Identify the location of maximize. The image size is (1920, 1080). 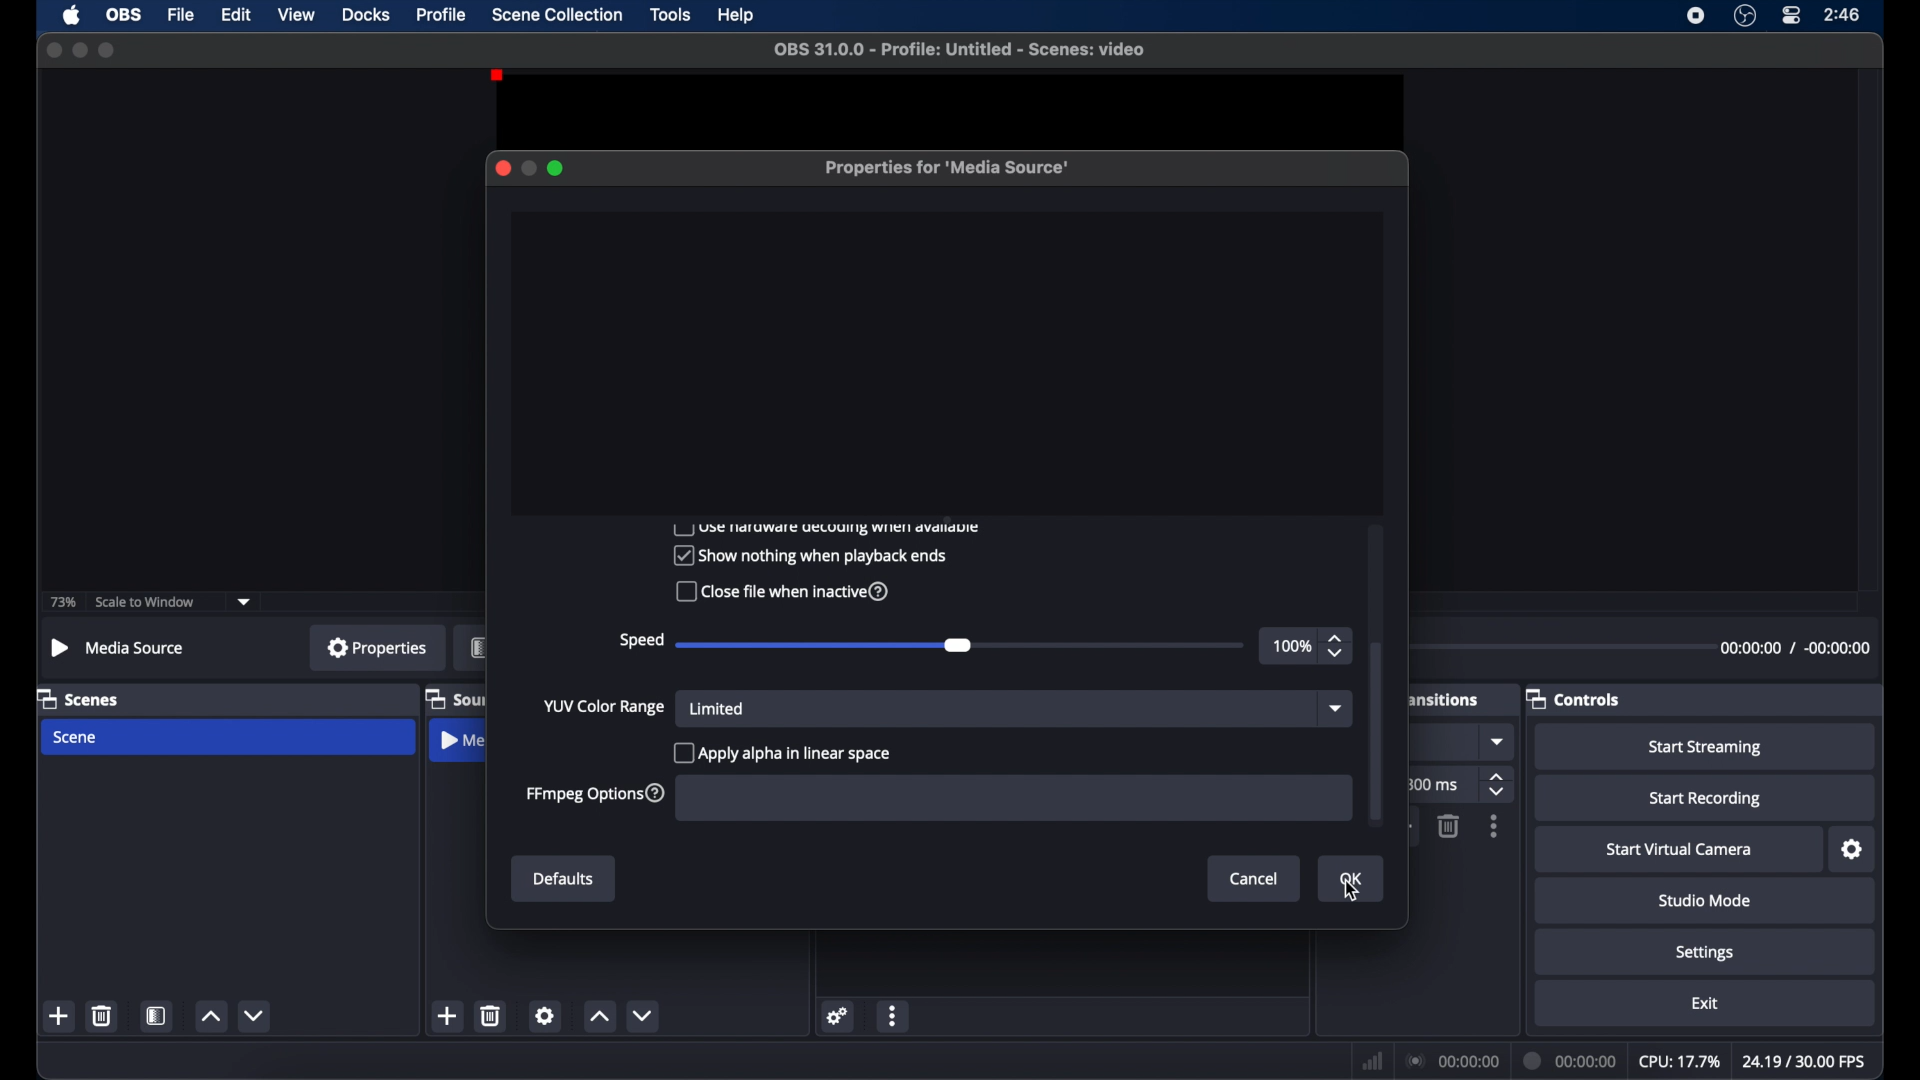
(108, 51).